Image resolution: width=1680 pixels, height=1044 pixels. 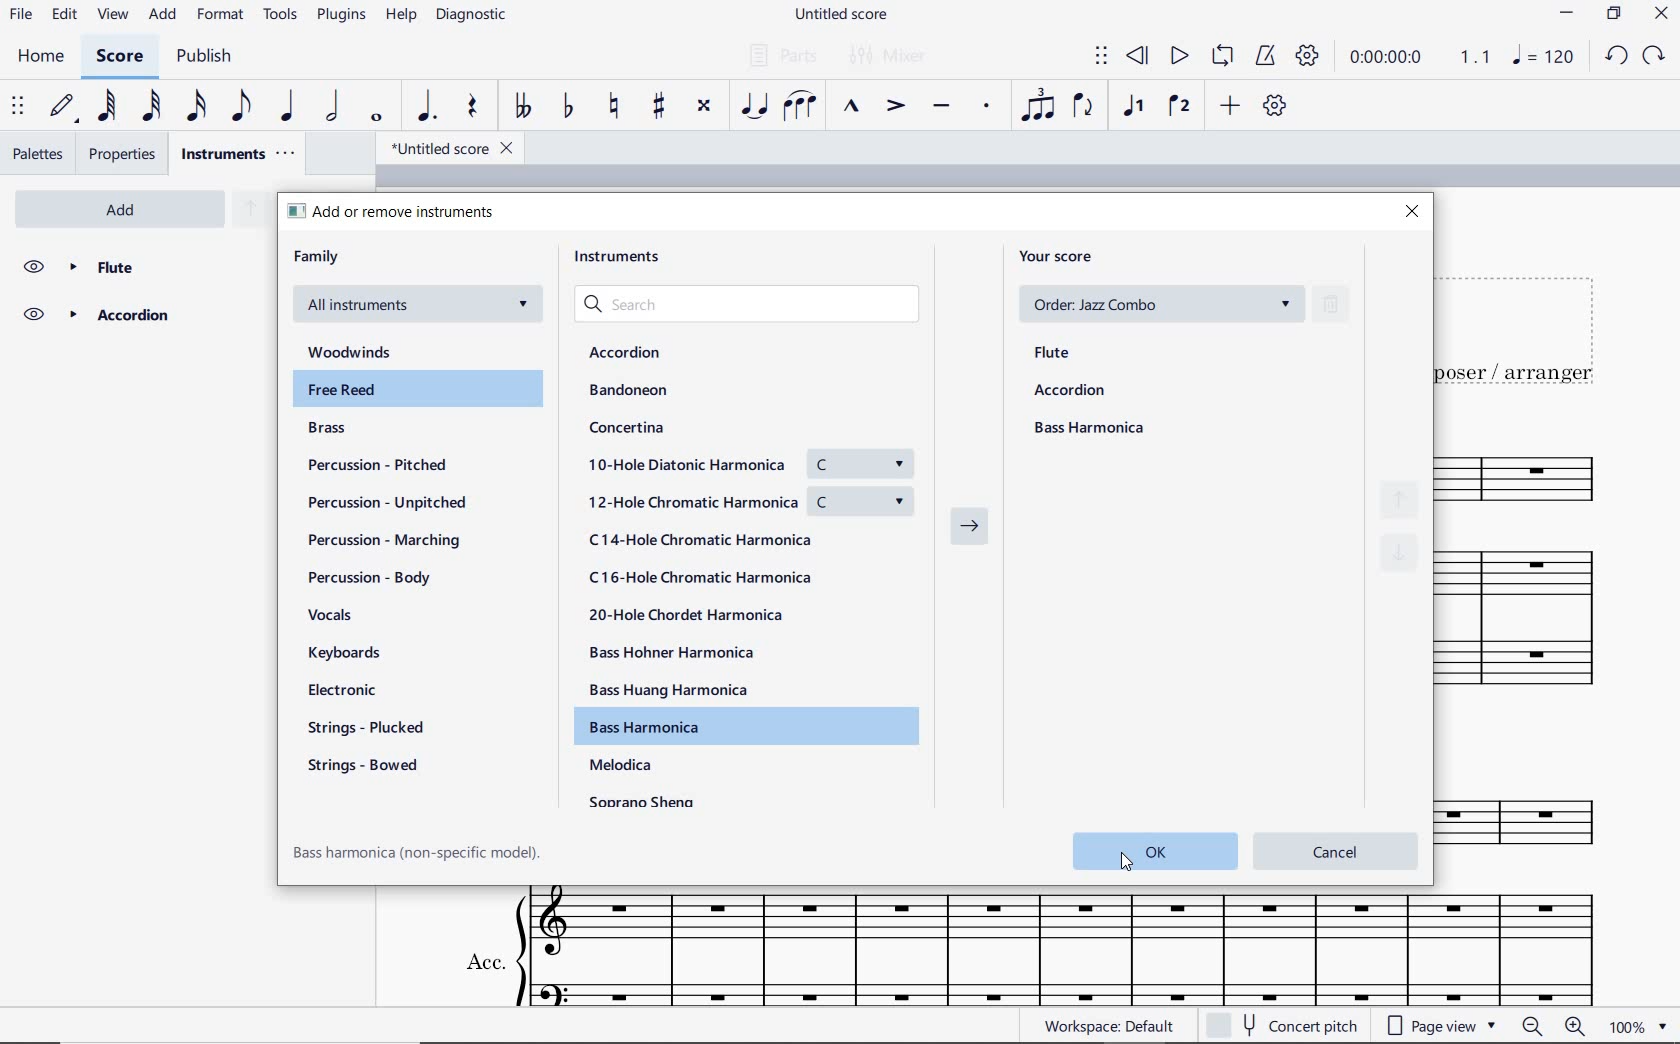 What do you see at coordinates (427, 106) in the screenshot?
I see `augmentation dot` at bounding box center [427, 106].